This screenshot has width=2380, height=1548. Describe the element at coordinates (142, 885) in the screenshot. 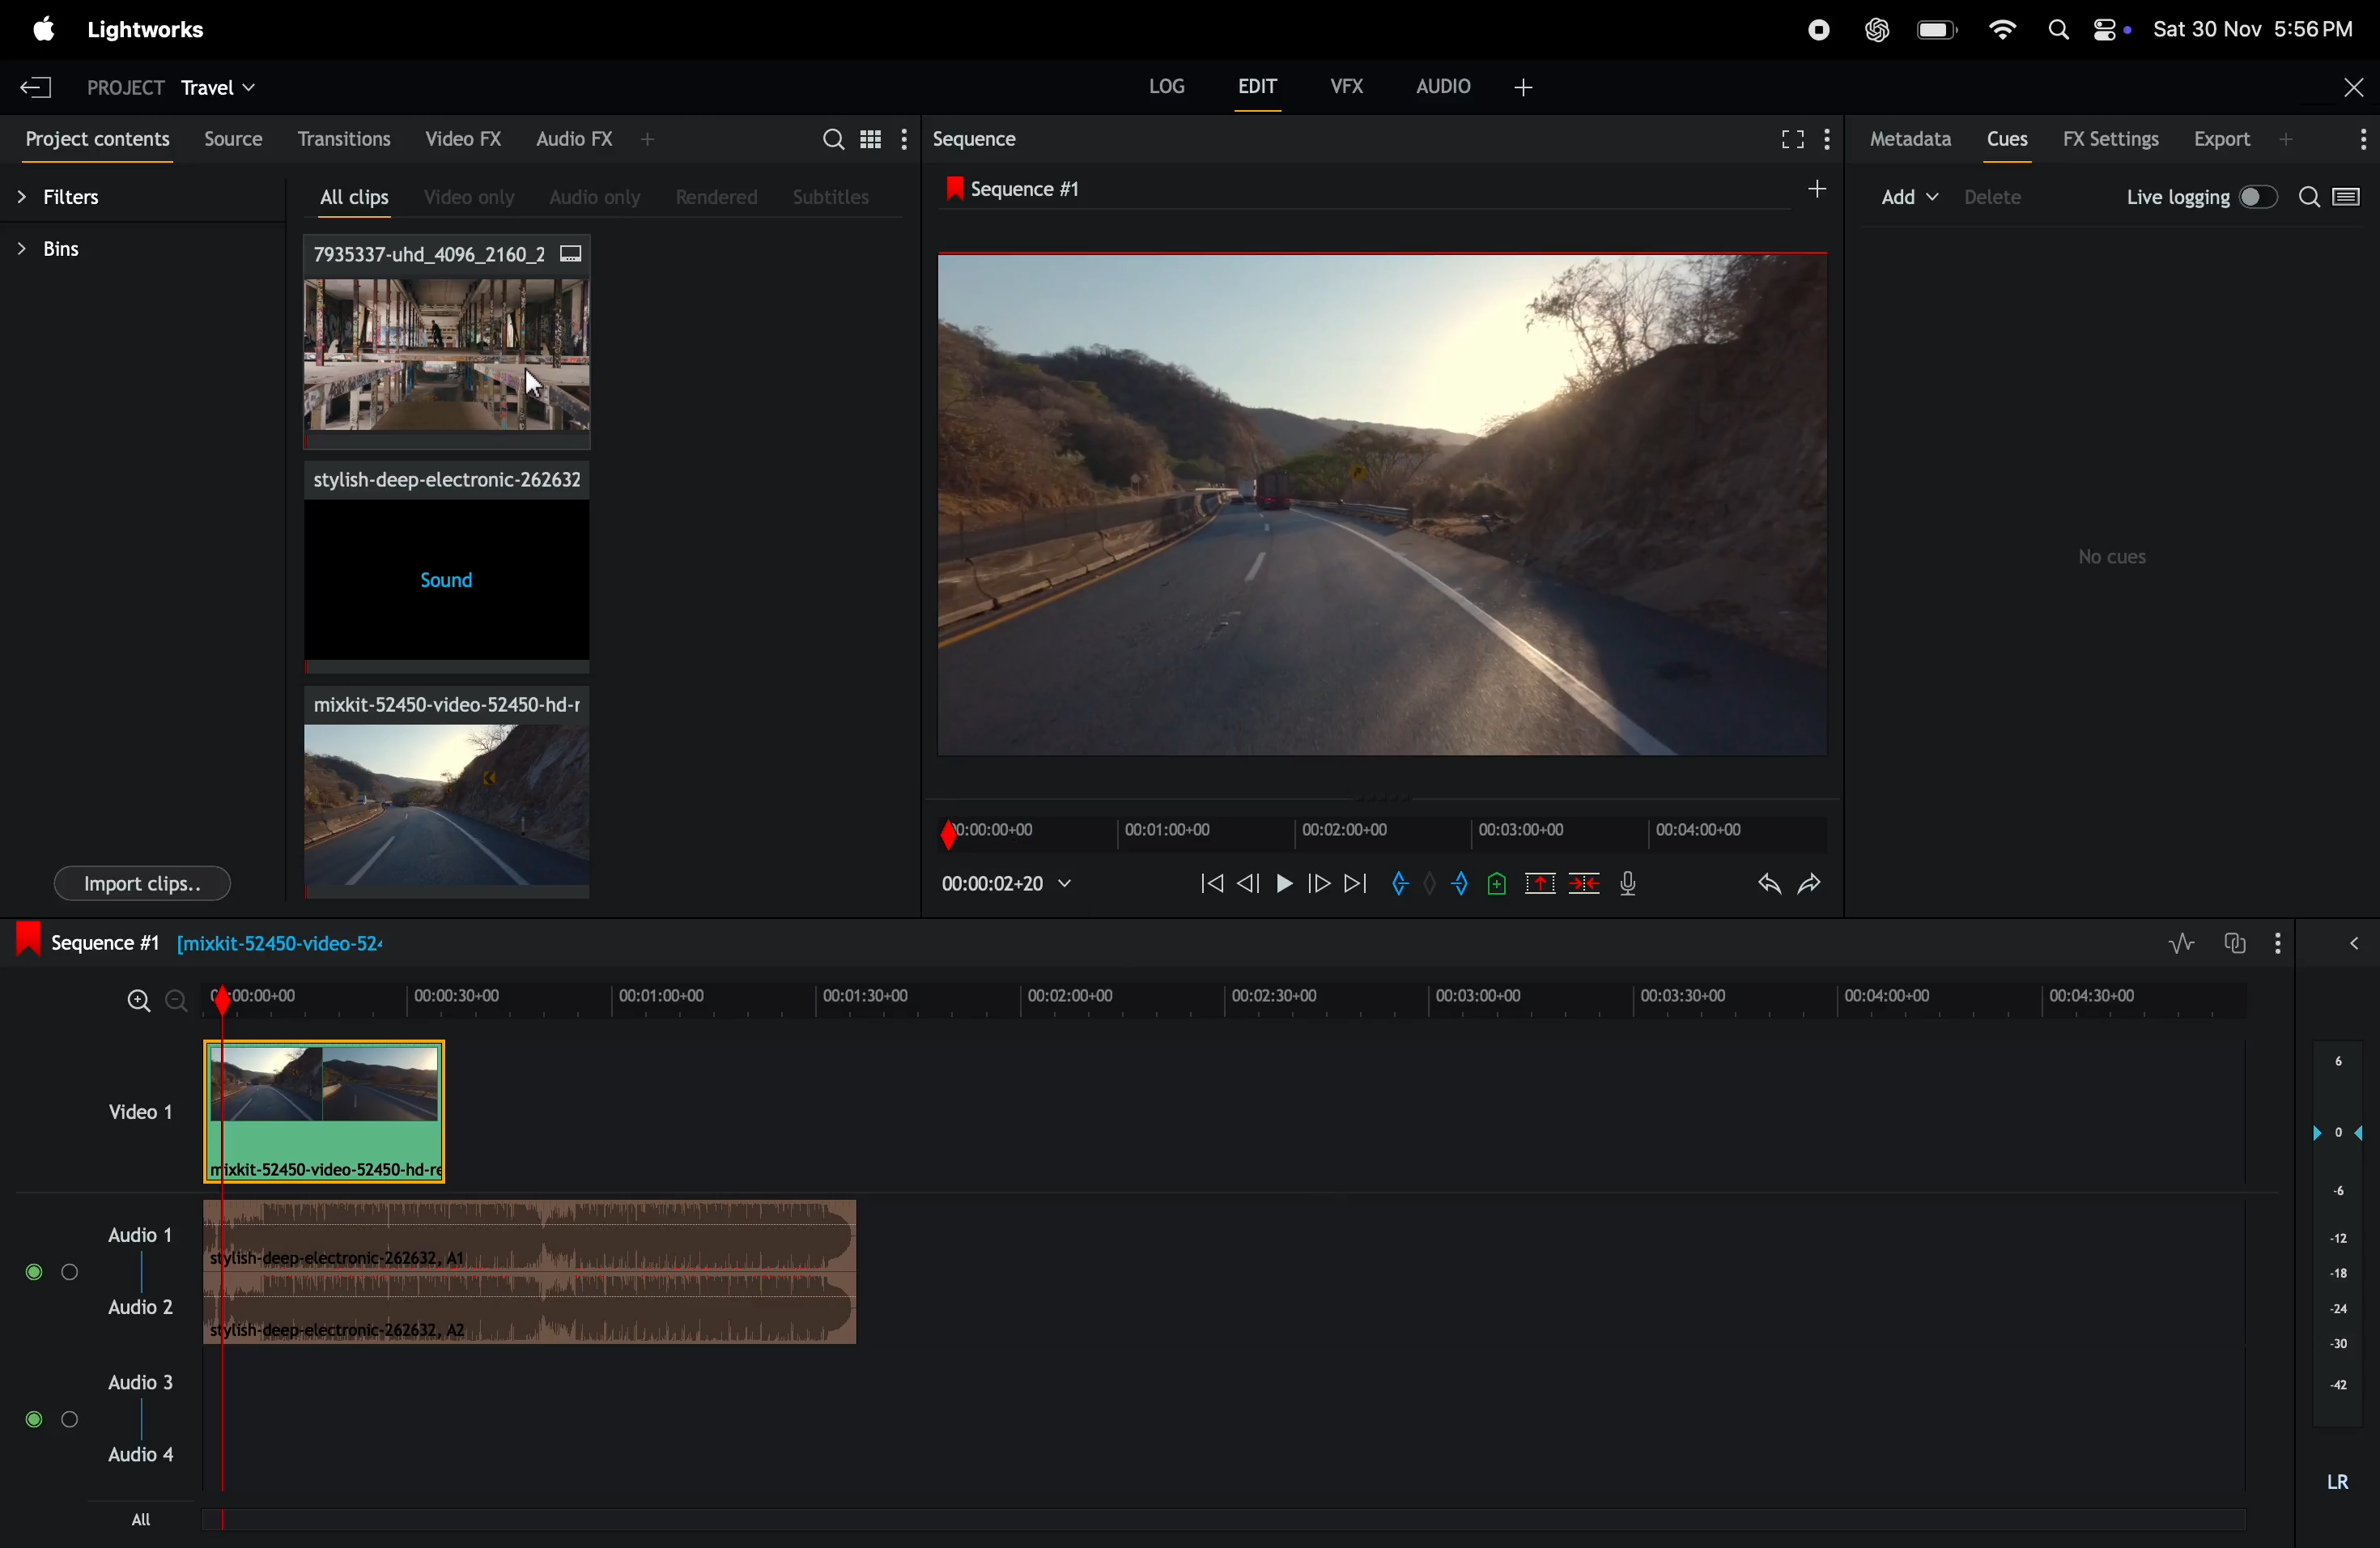

I see `import clips` at that location.